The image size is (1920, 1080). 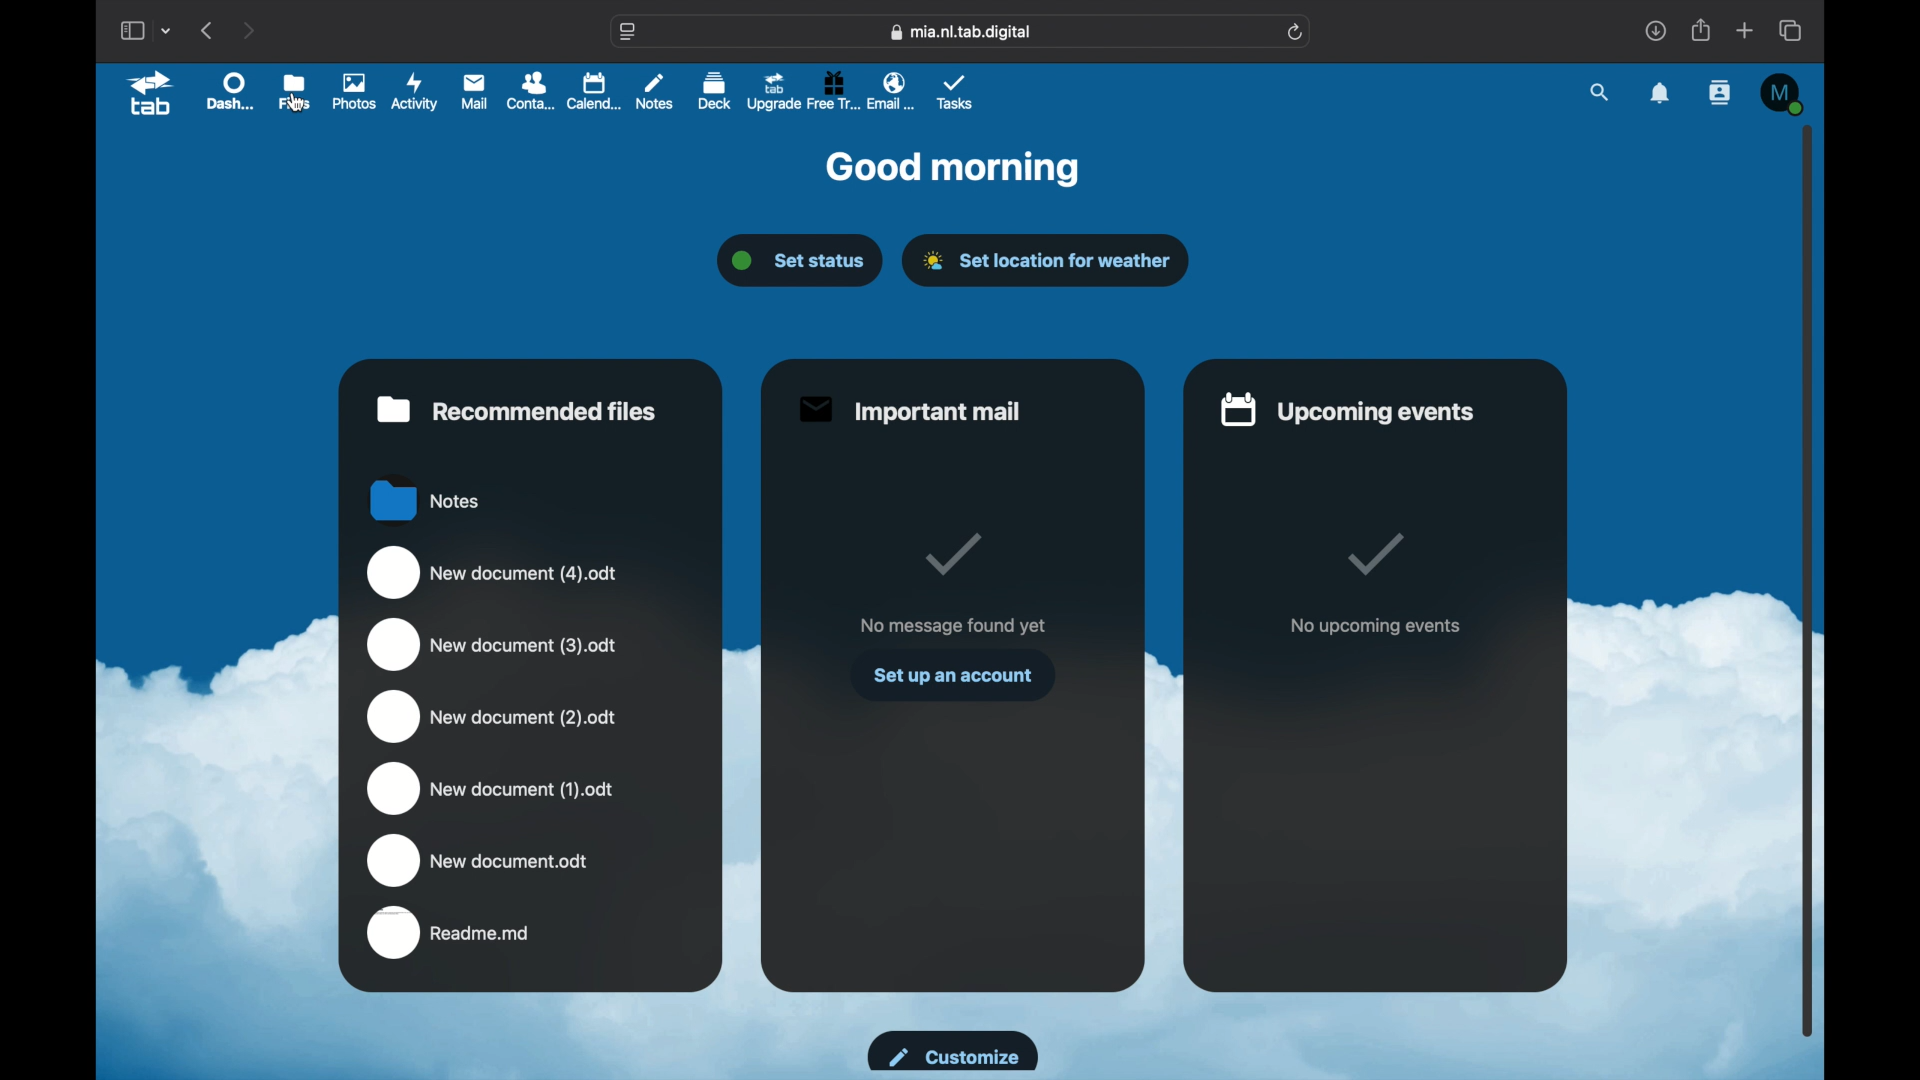 I want to click on new document, so click(x=491, y=645).